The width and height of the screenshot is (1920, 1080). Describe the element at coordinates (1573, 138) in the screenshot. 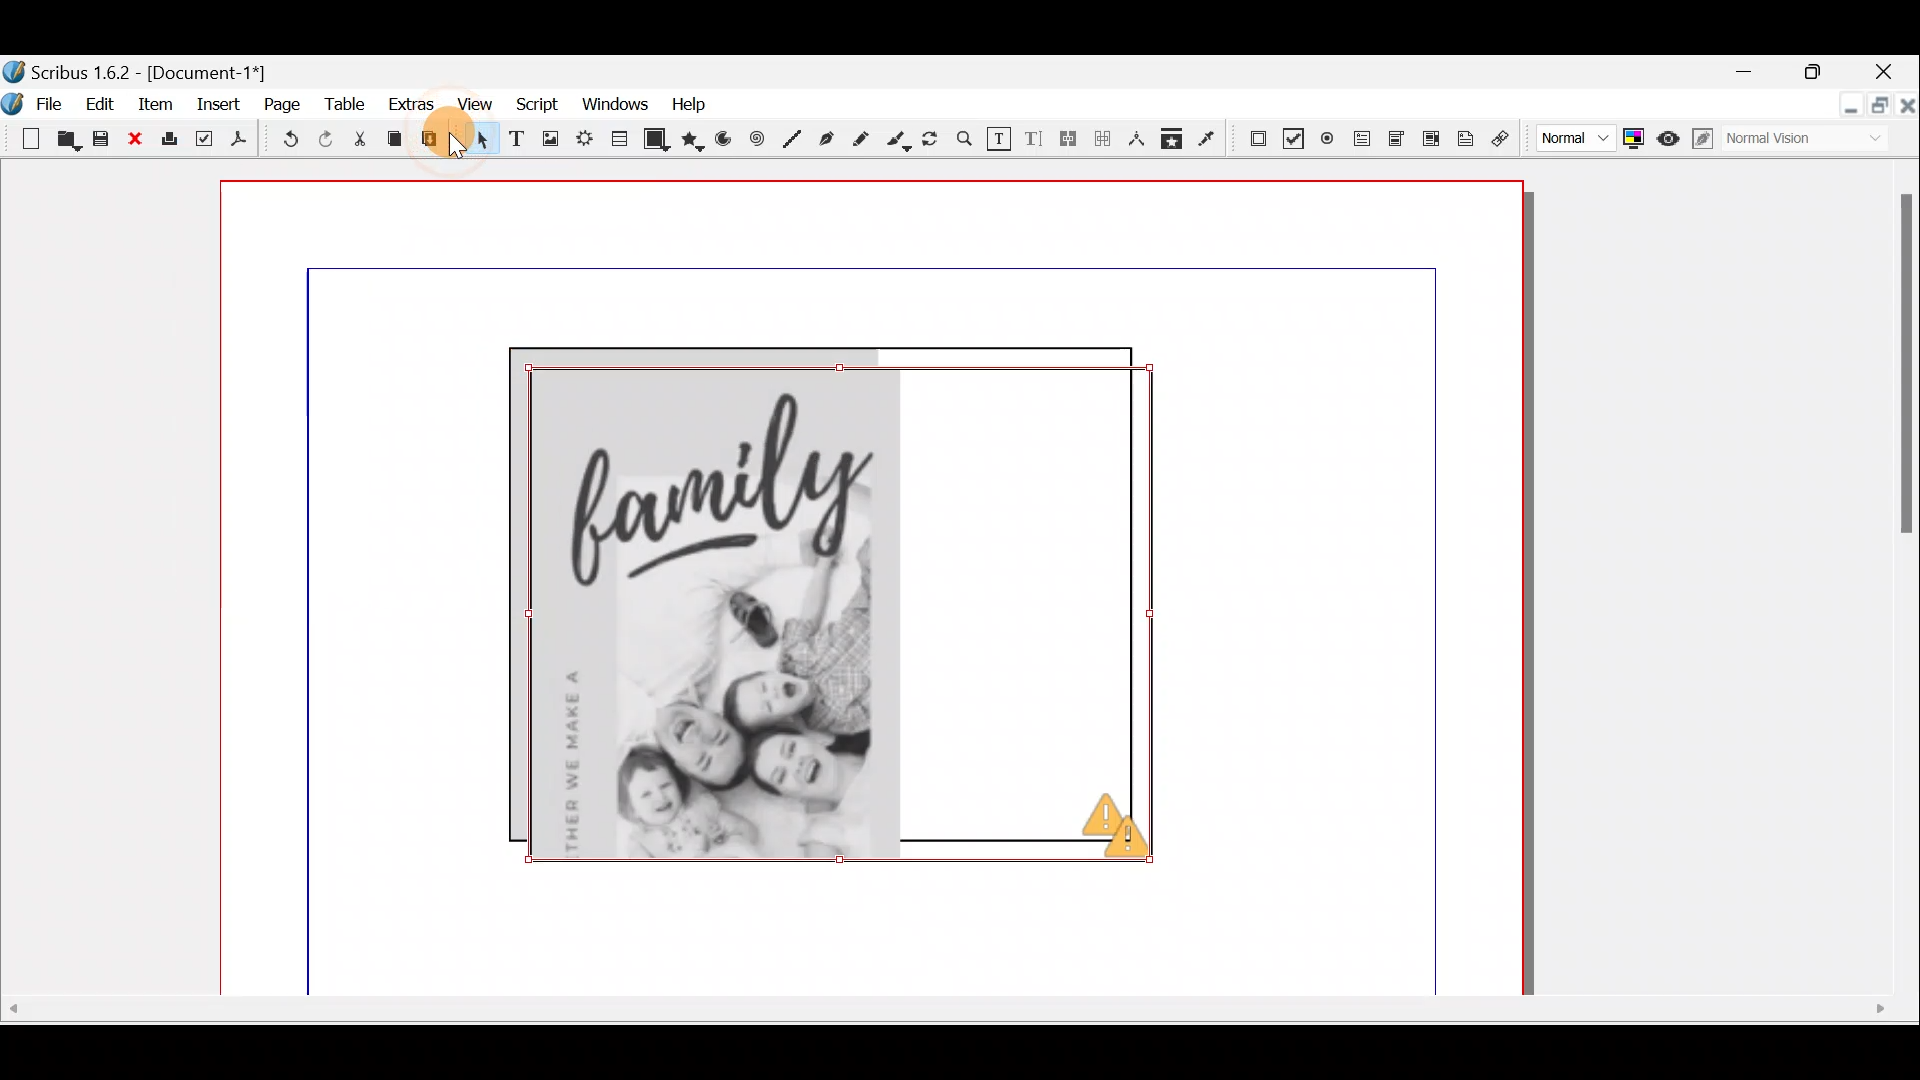

I see `Image preview quality` at that location.